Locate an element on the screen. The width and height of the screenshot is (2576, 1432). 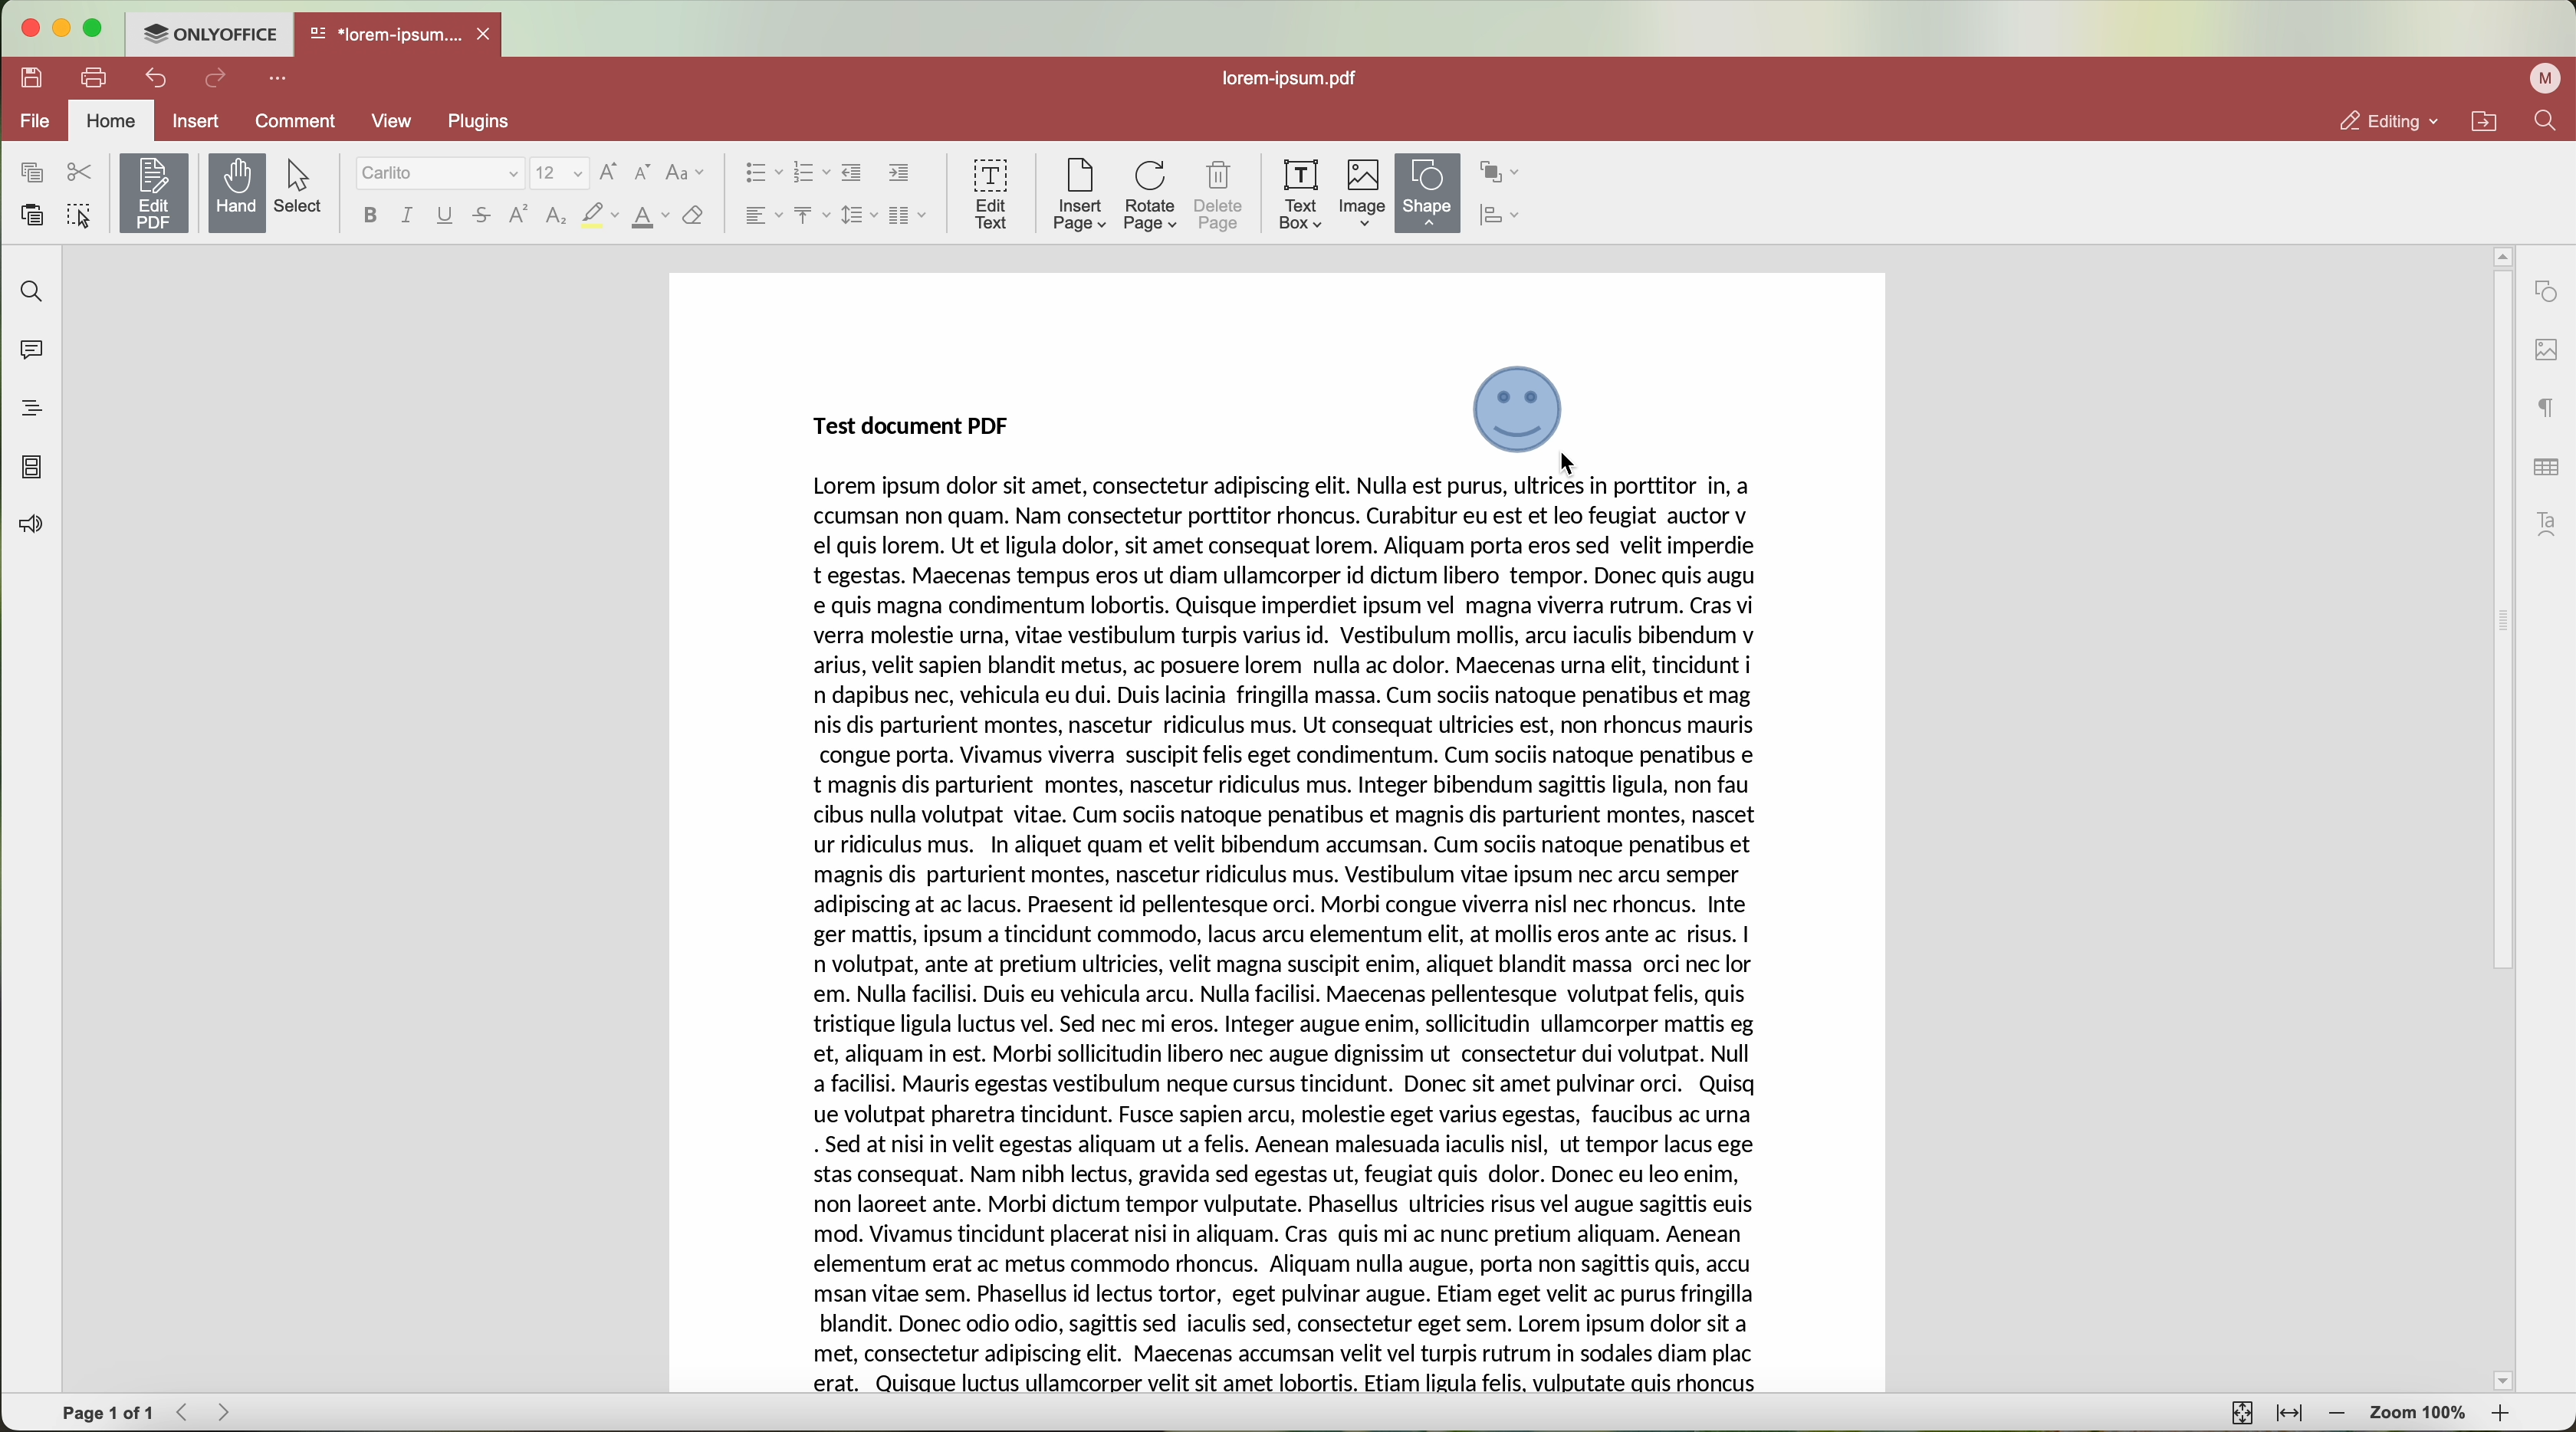
bullets is located at coordinates (761, 174).